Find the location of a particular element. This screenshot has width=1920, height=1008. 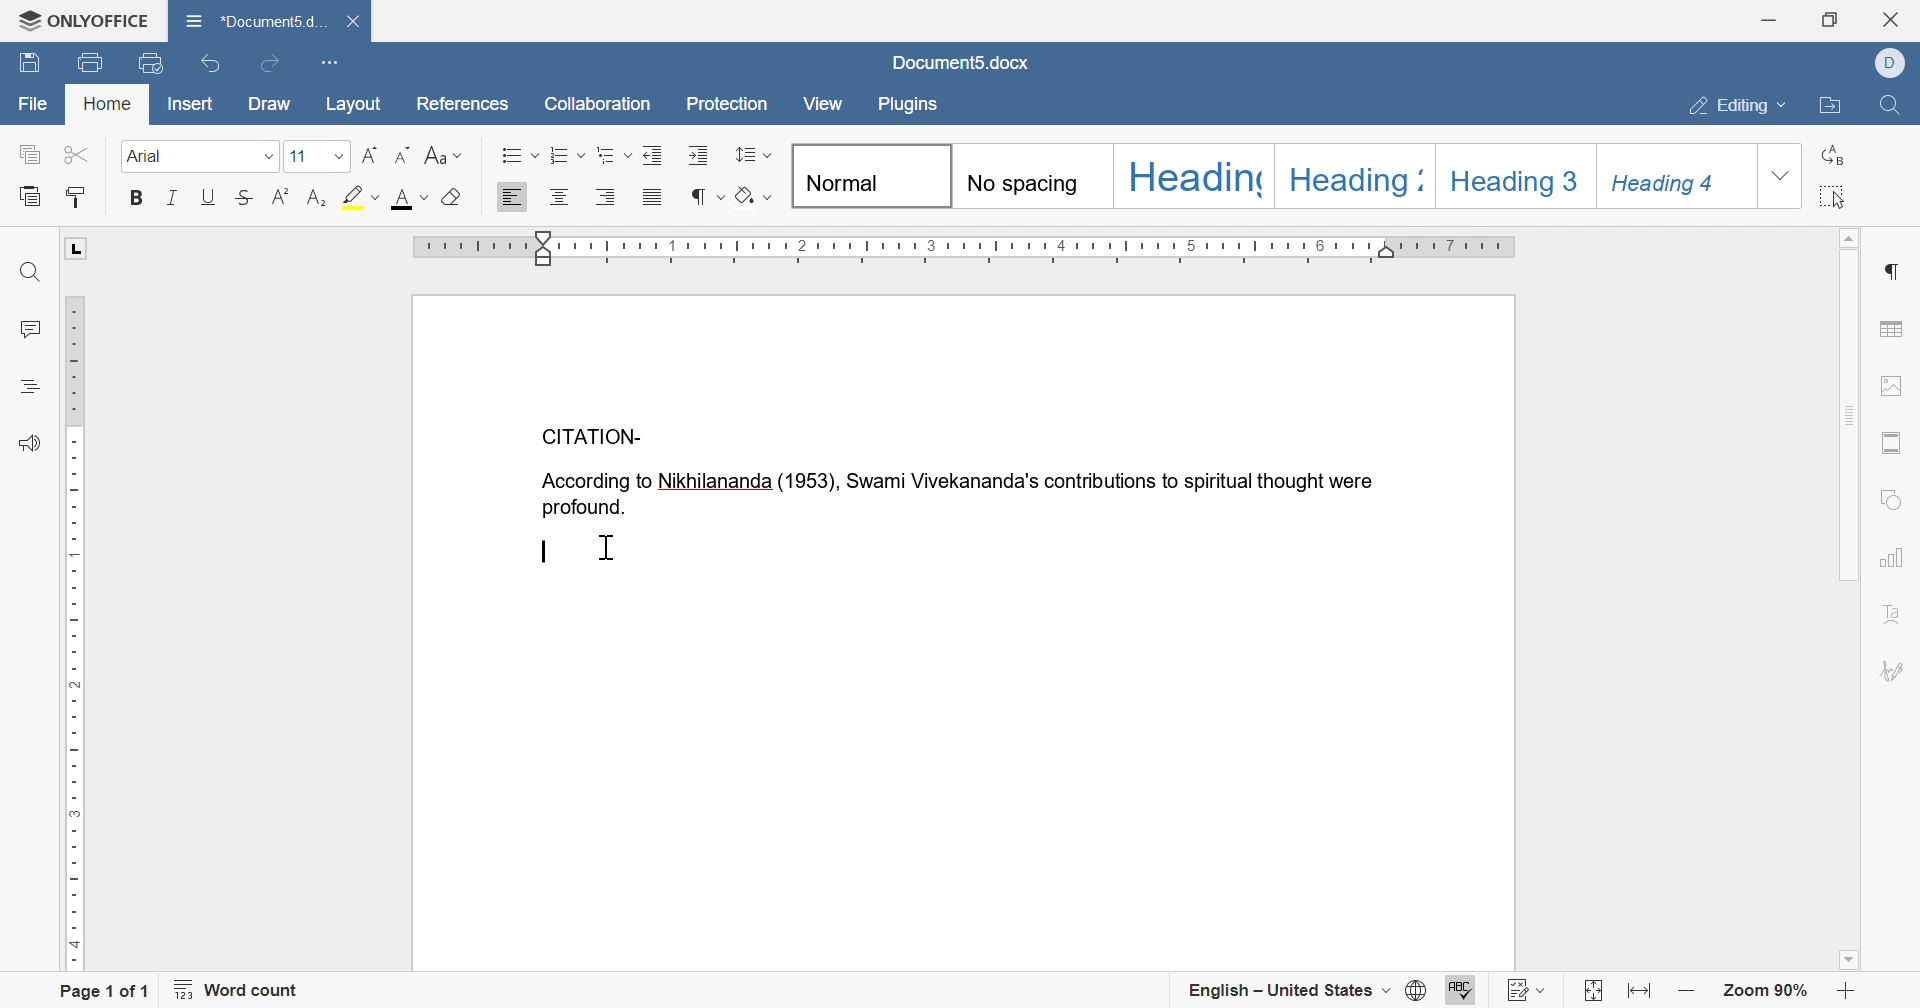

zoom 90% is located at coordinates (1766, 993).